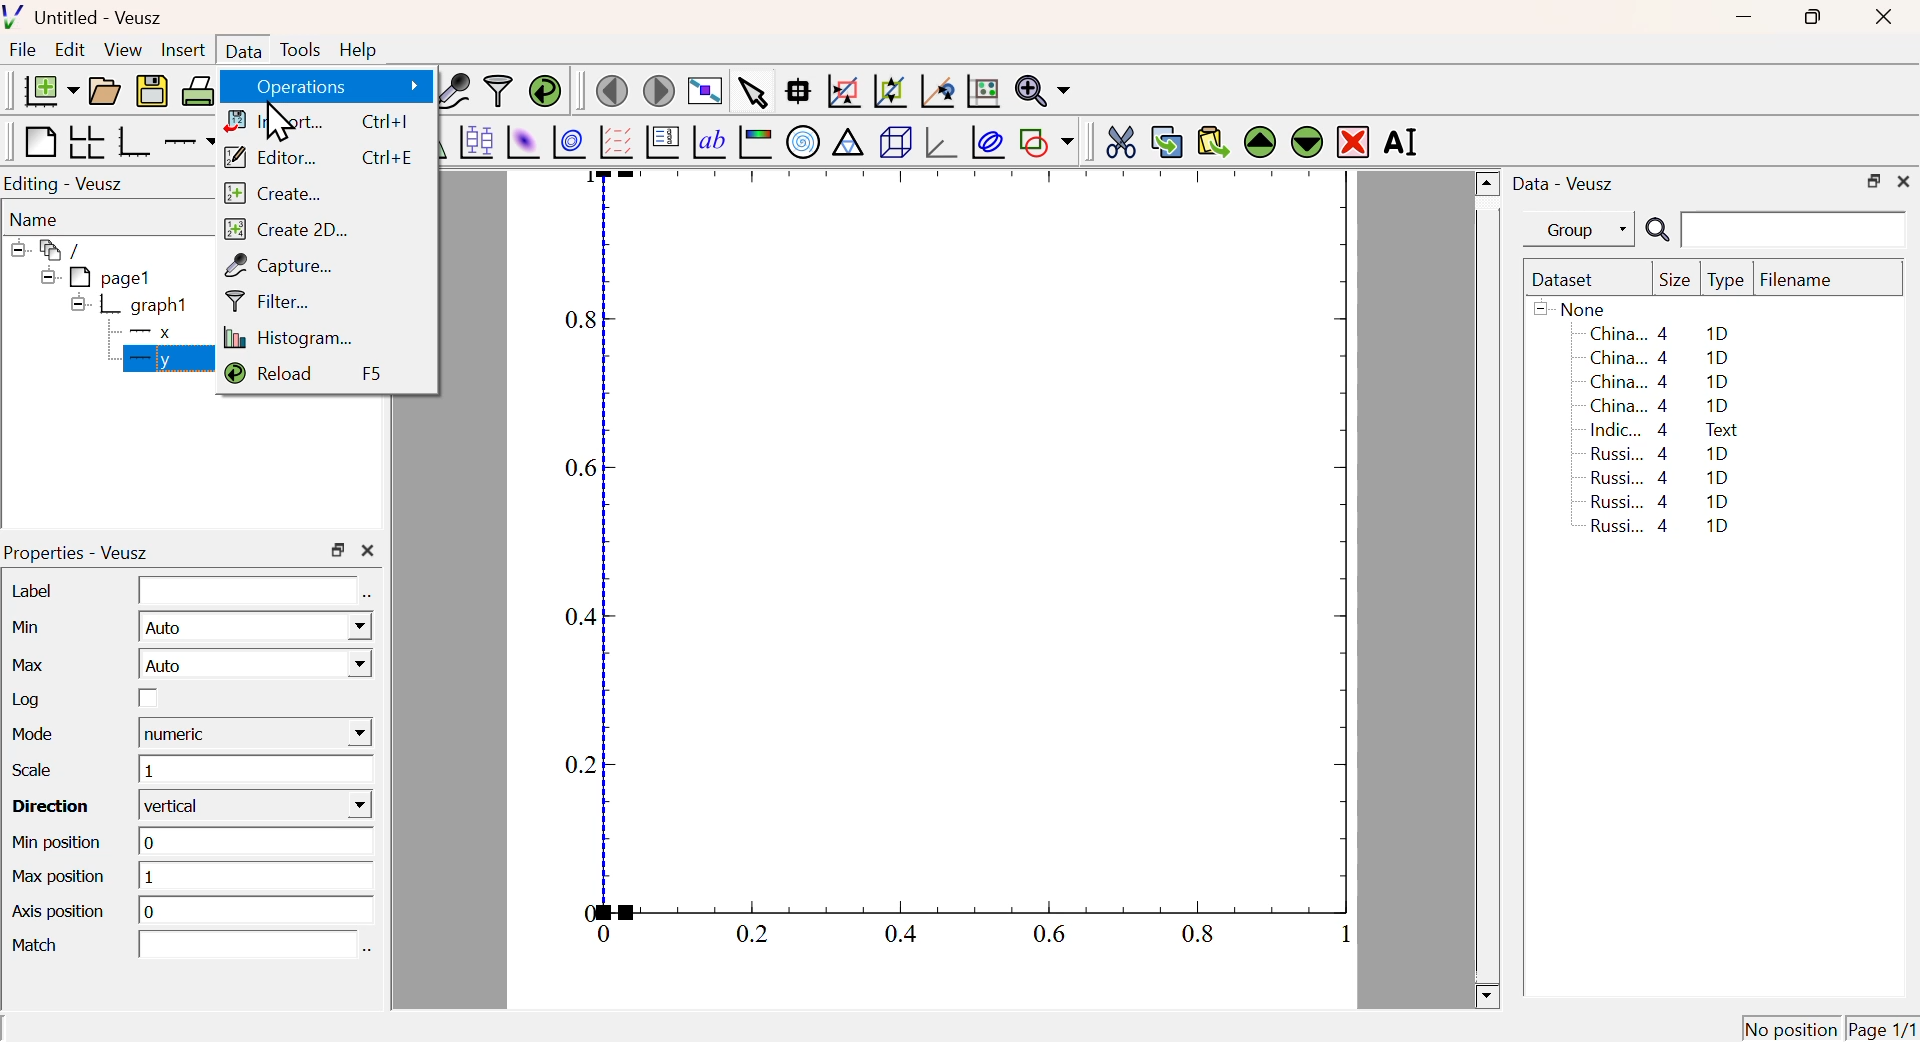  I want to click on o, so click(256, 910).